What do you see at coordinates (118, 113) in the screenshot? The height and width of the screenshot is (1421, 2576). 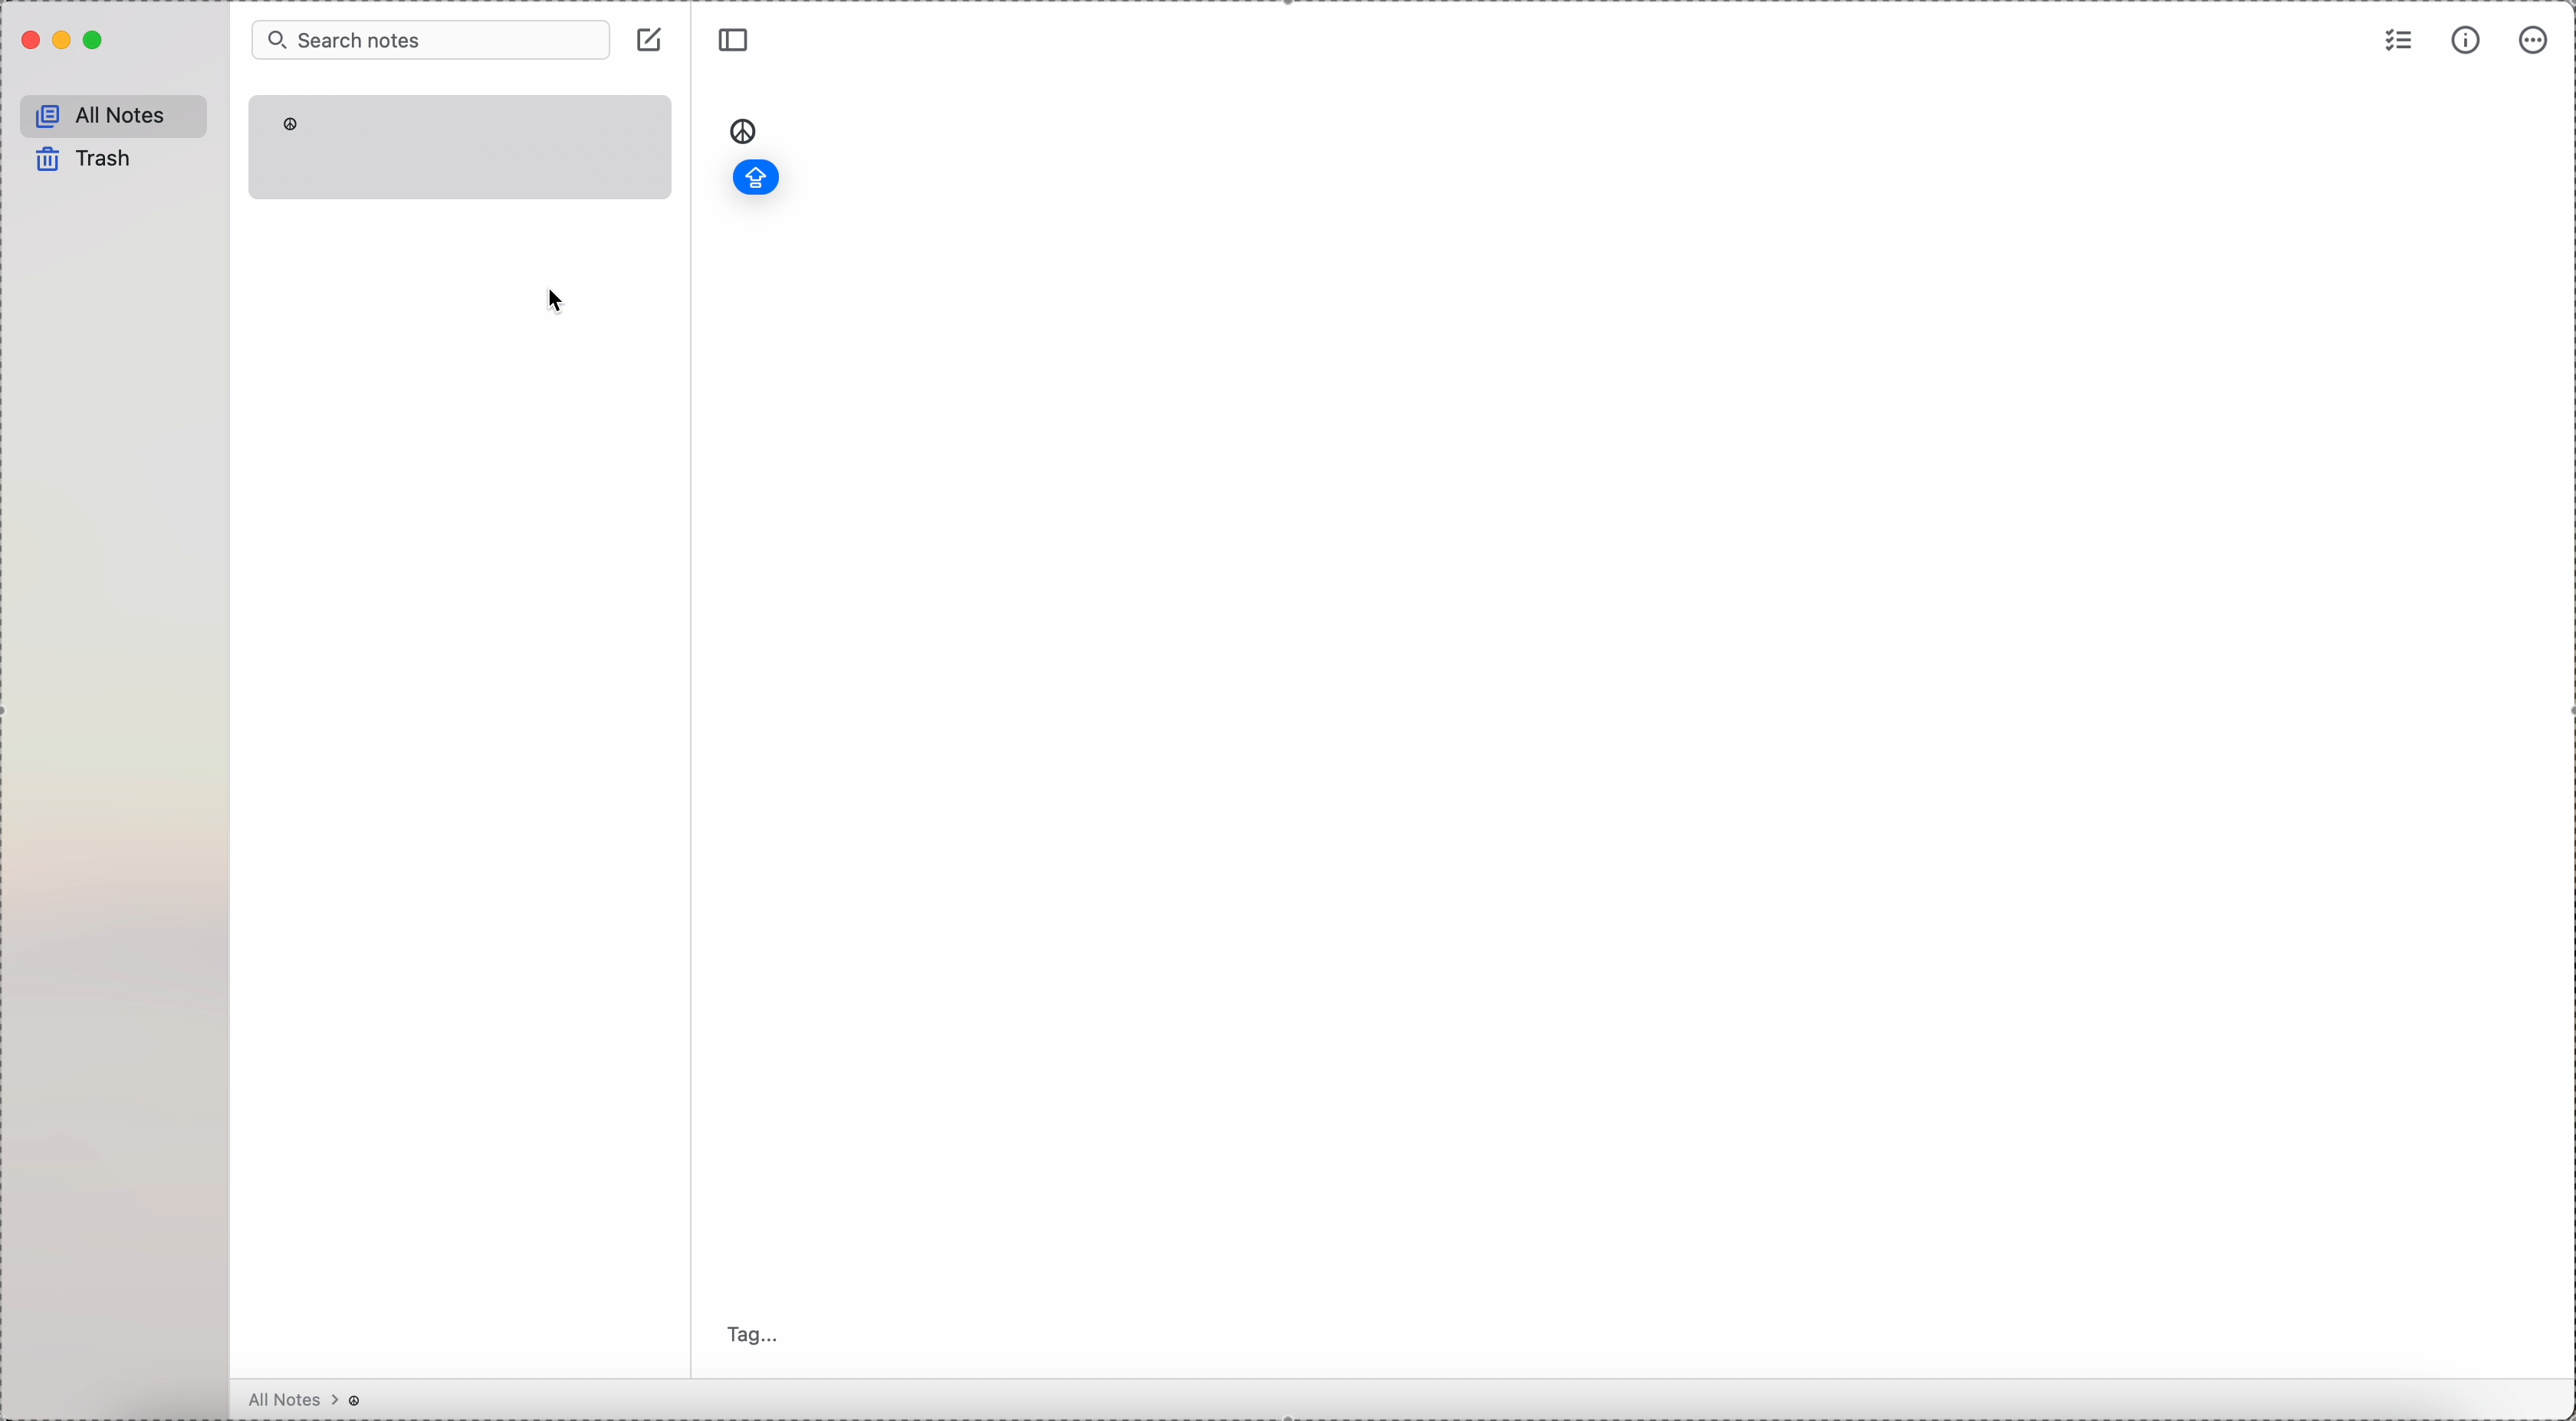 I see `all notes` at bounding box center [118, 113].